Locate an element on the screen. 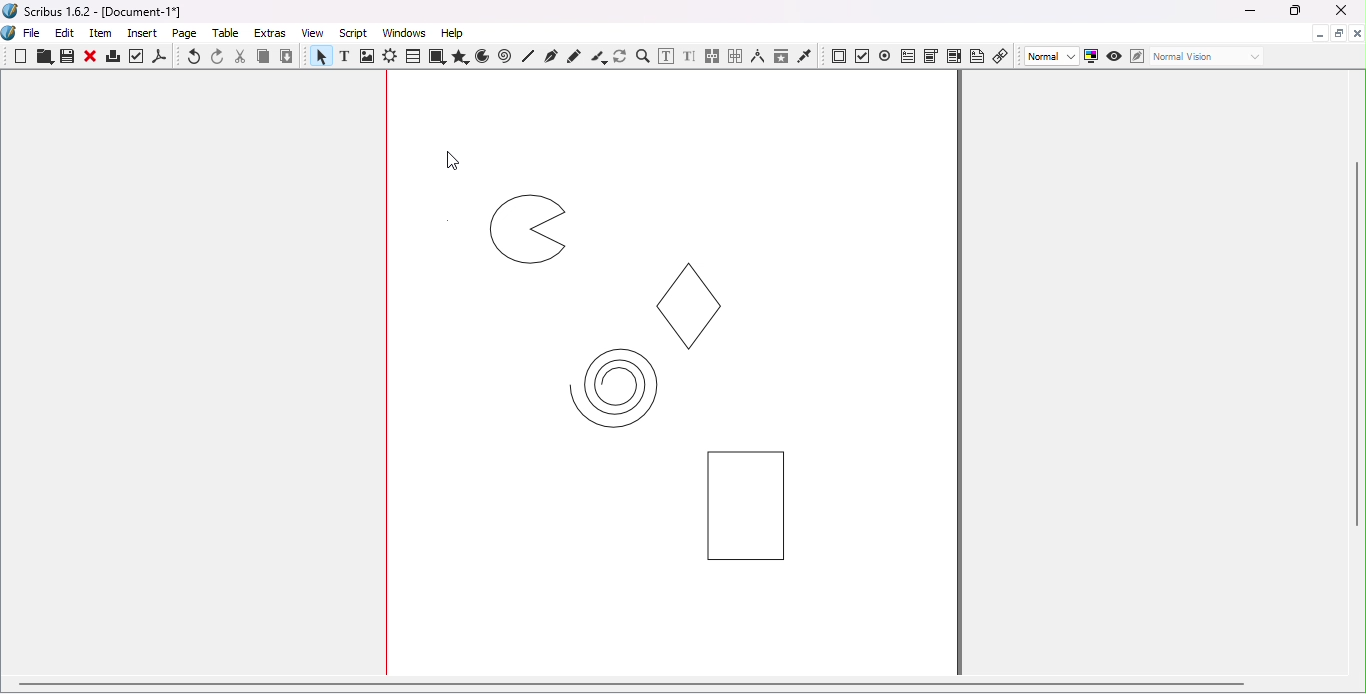 This screenshot has width=1366, height=694. Eye dropper is located at coordinates (805, 55).